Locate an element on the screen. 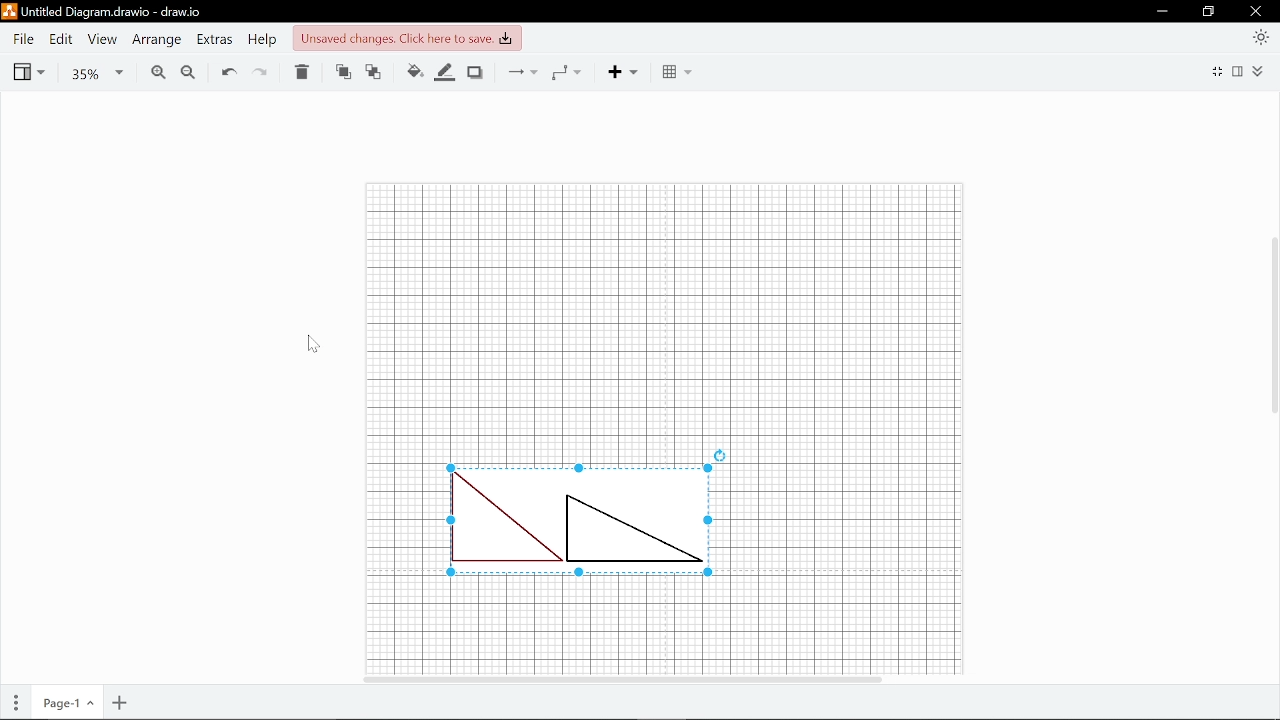  Grid lines is located at coordinates (665, 626).